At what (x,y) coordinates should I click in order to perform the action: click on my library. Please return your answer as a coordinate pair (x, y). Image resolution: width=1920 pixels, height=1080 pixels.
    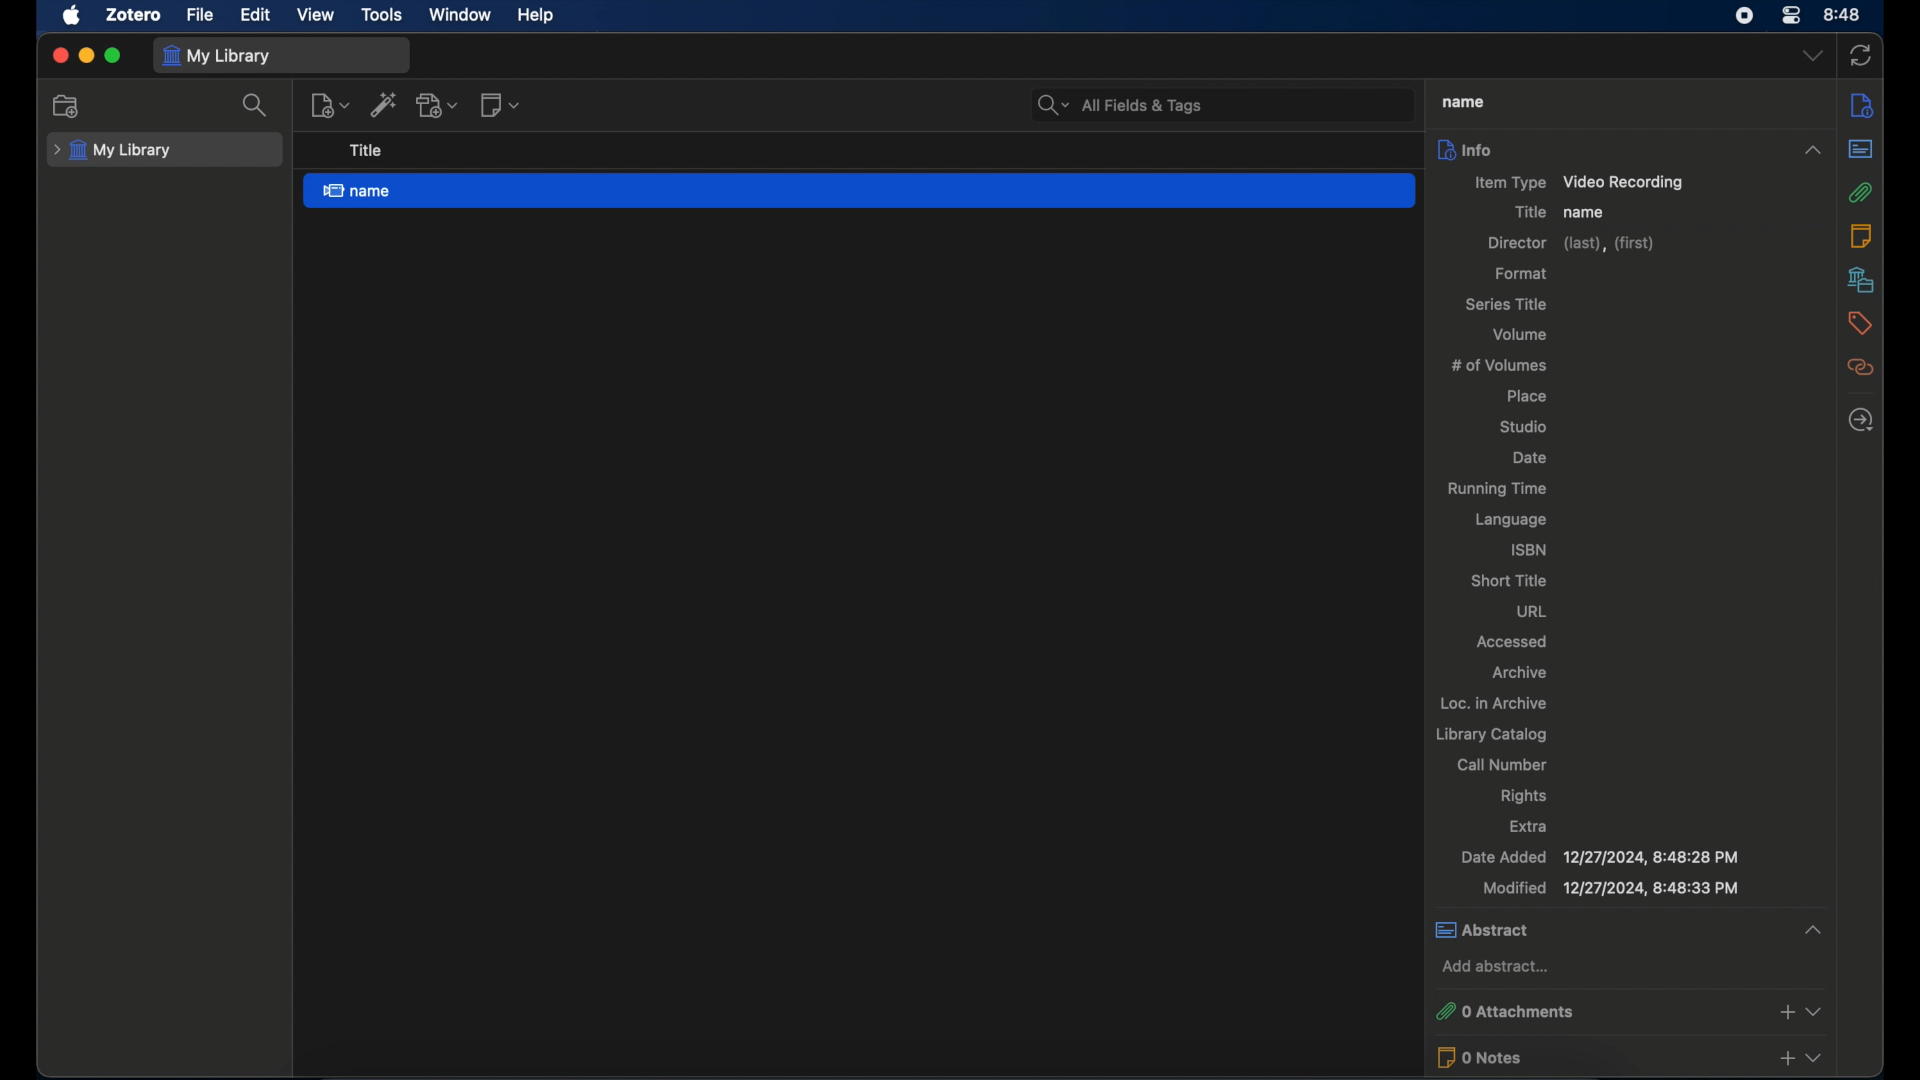
    Looking at the image, I should click on (115, 150).